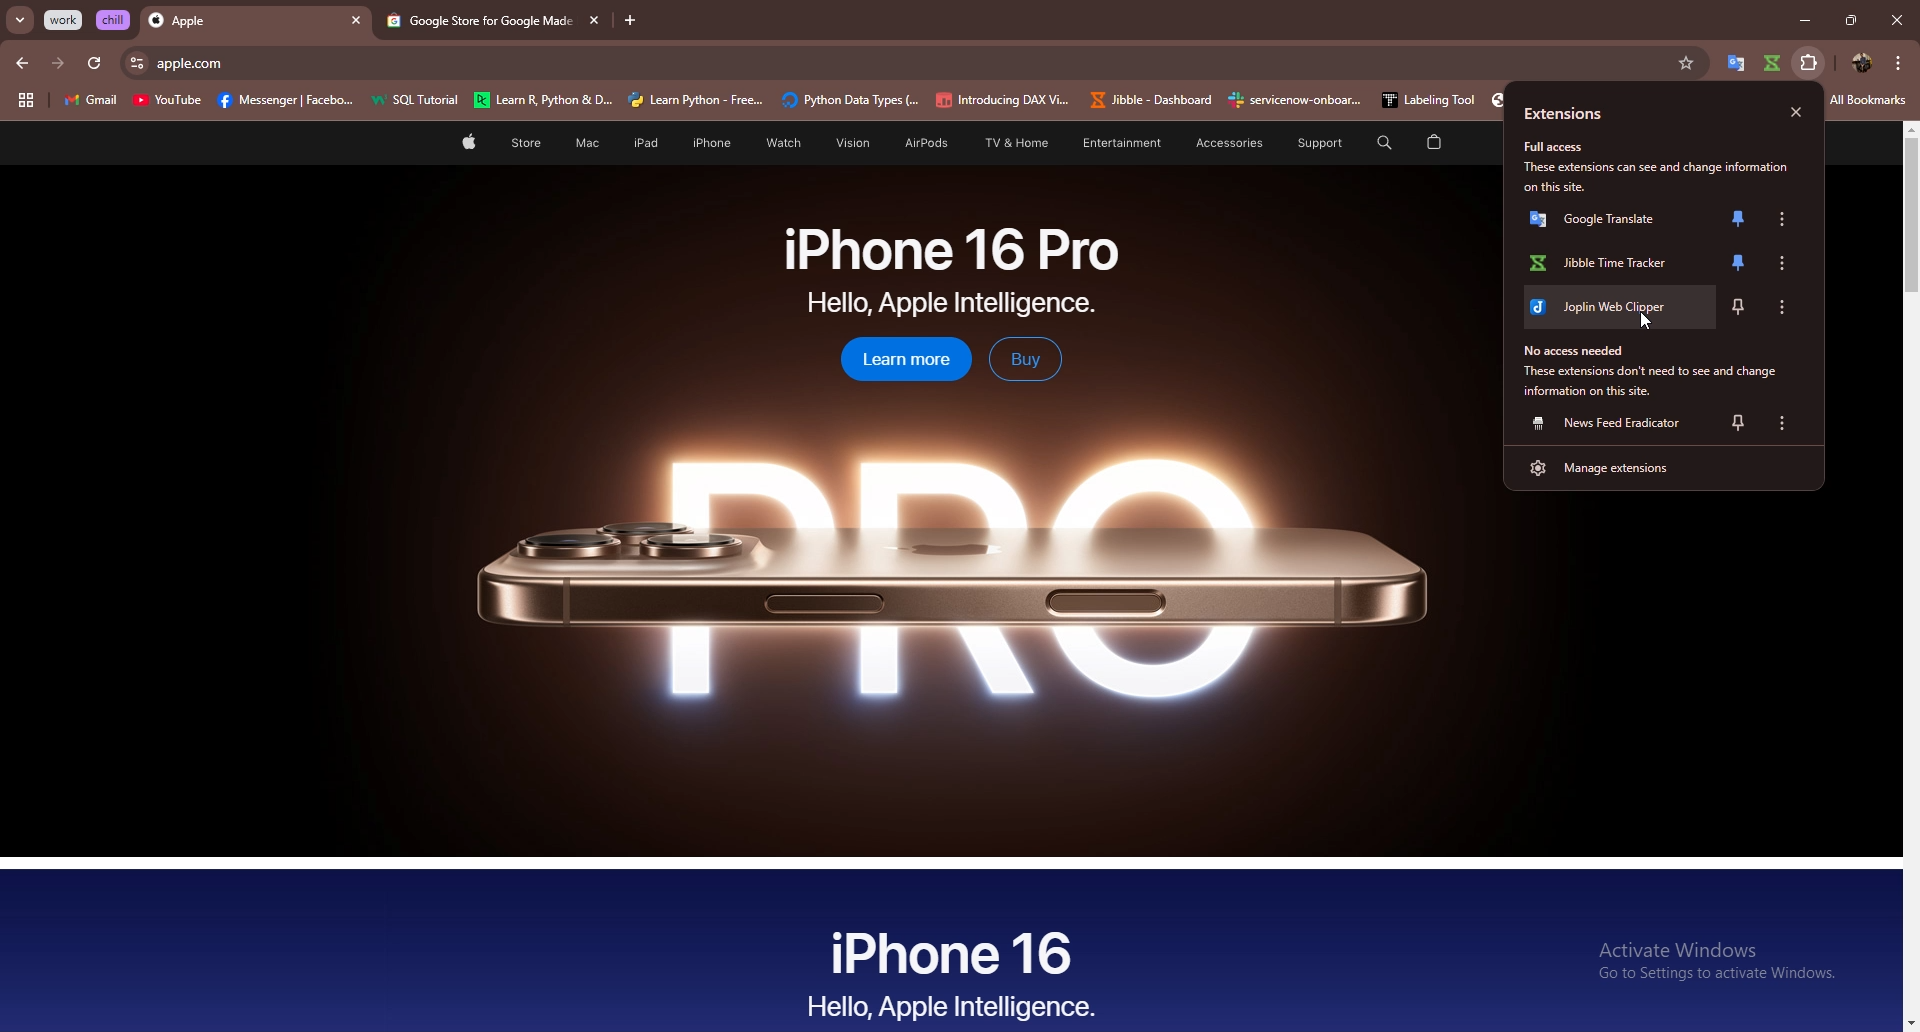  I want to click on Labeling Too, so click(1425, 100).